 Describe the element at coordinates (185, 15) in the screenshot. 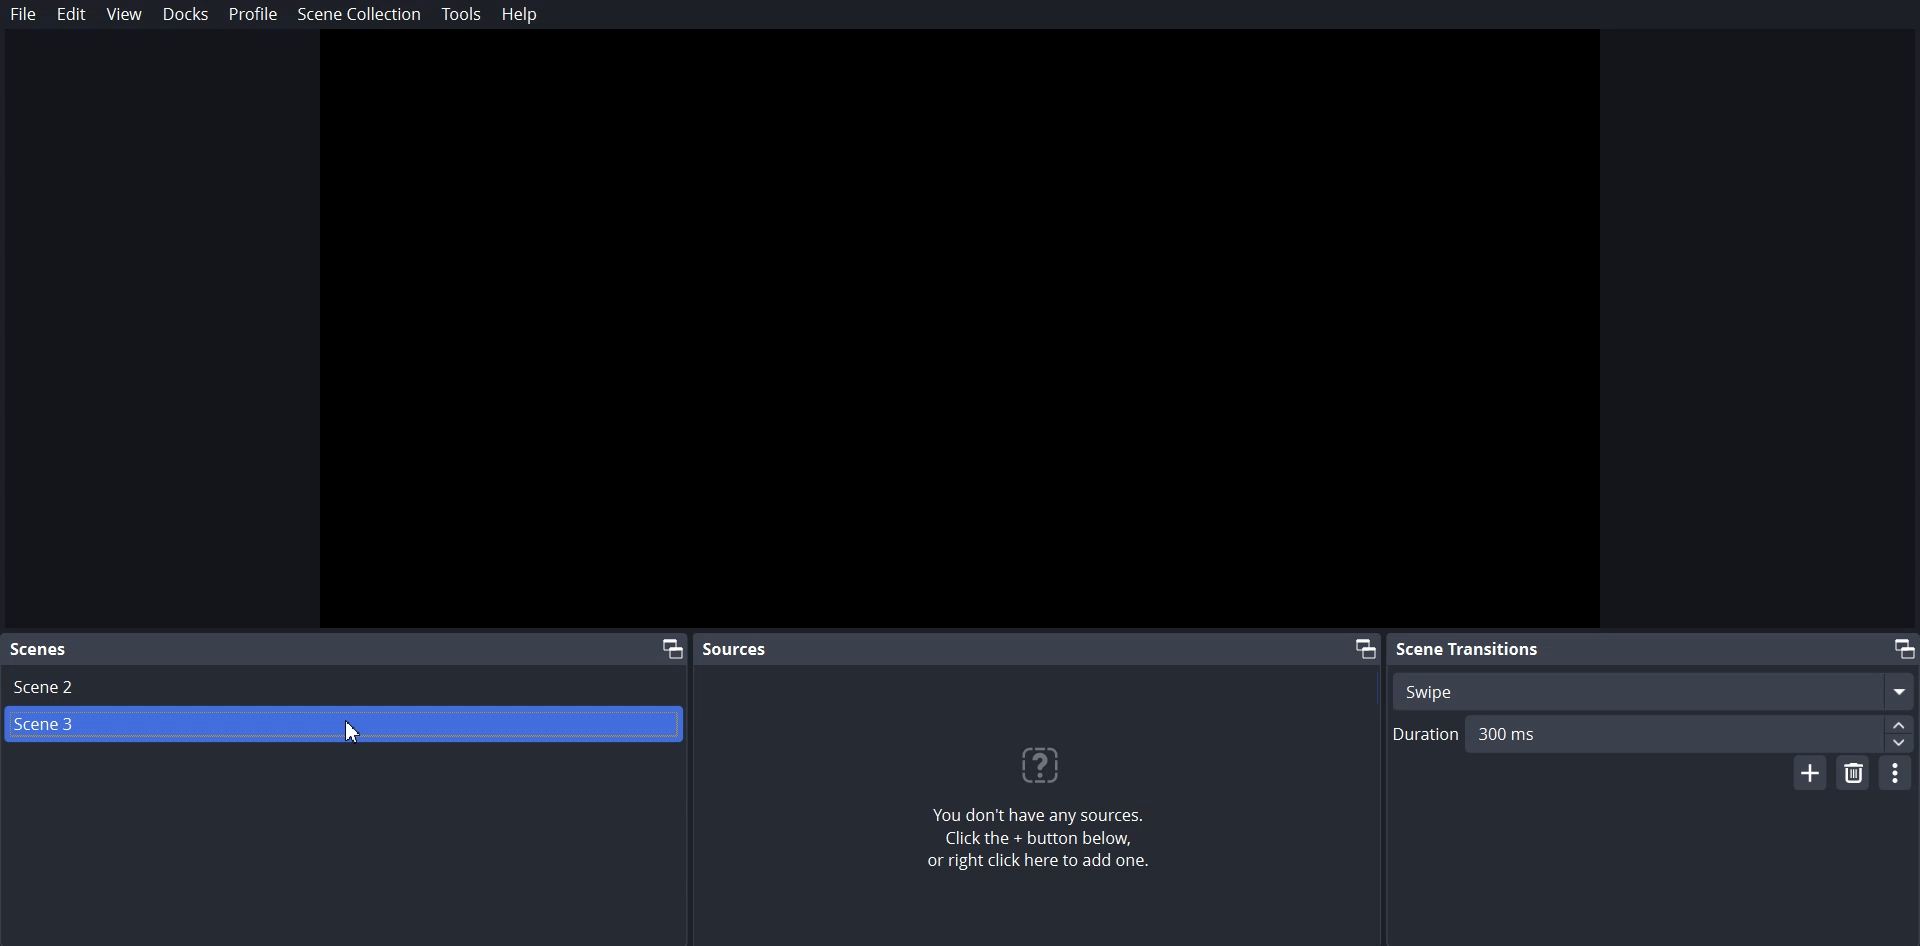

I see `Docks` at that location.